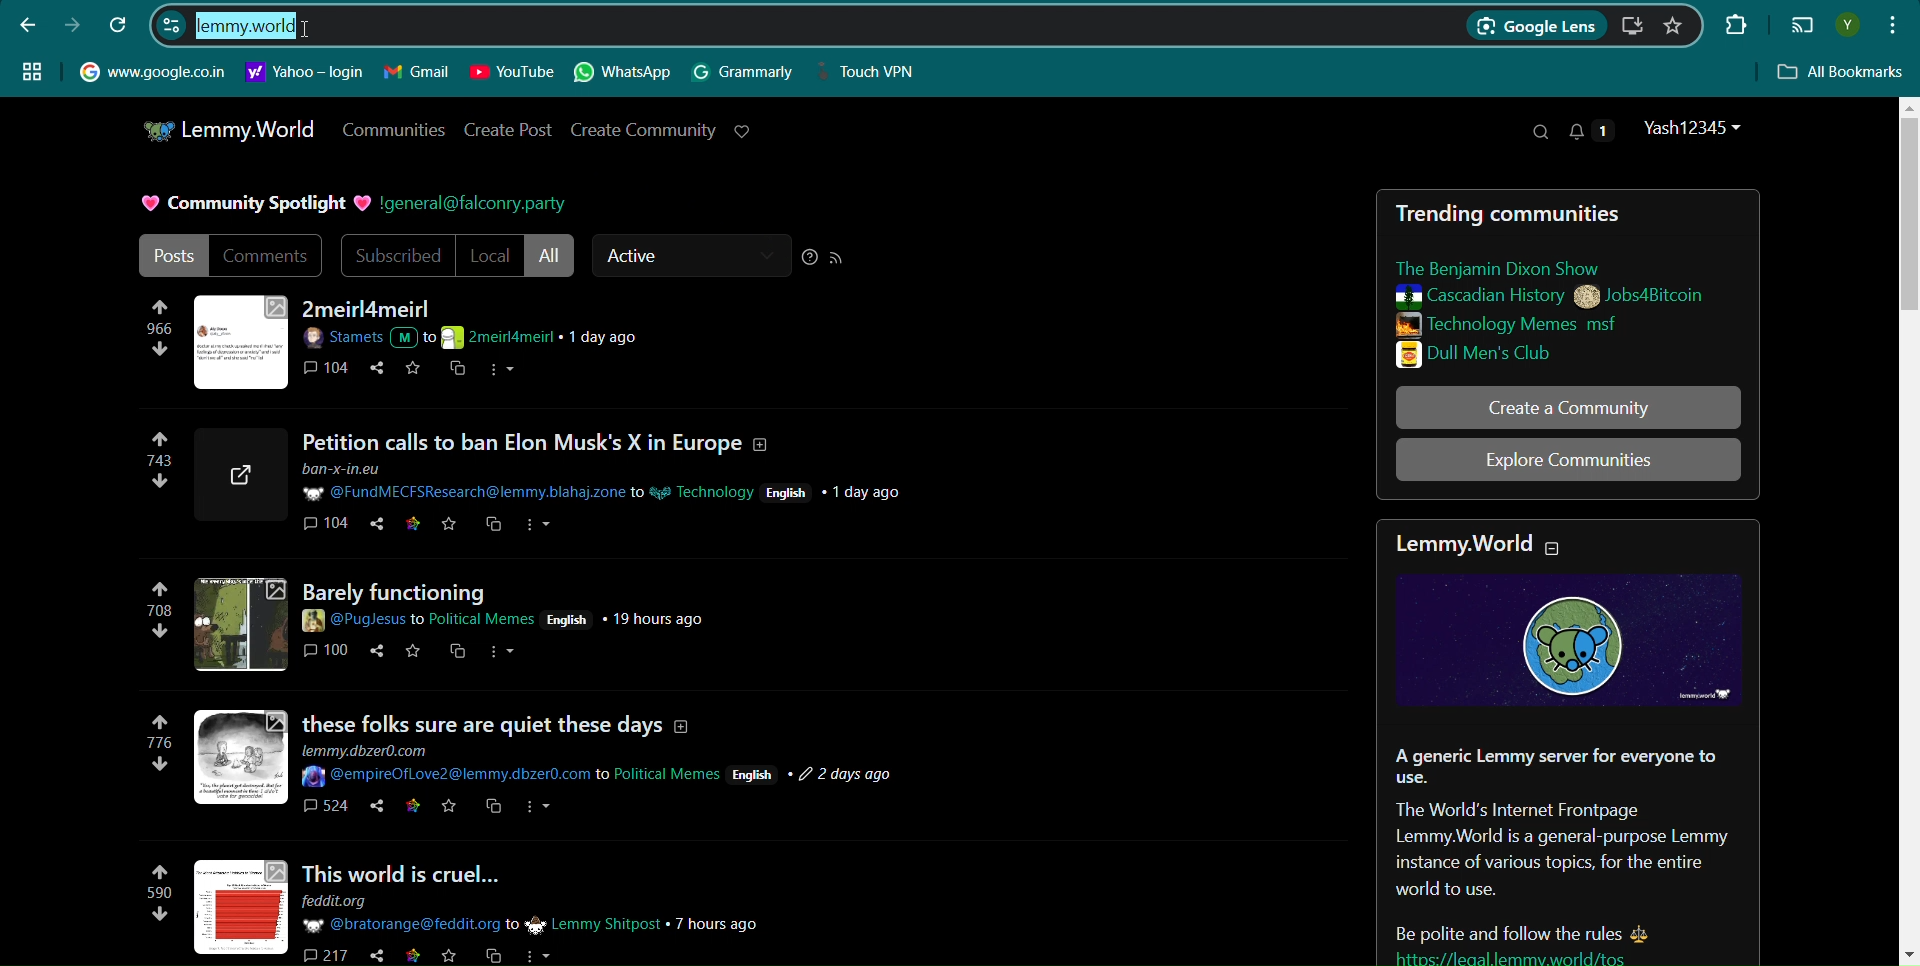  What do you see at coordinates (1895, 23) in the screenshot?
I see `Customize and control google chrome` at bounding box center [1895, 23].